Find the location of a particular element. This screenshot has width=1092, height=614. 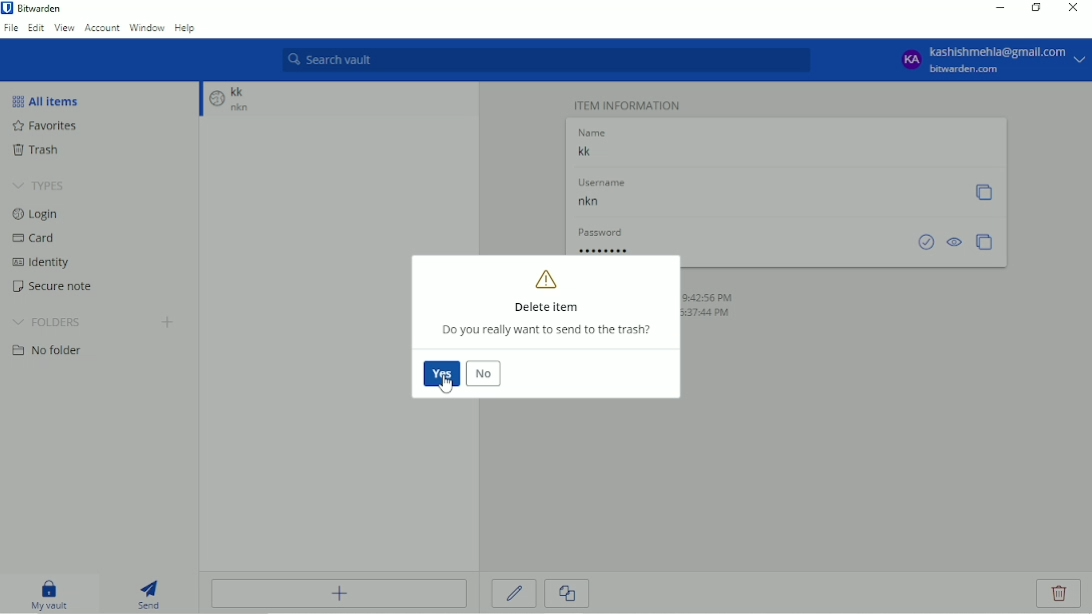

profile is located at coordinates (910, 61).